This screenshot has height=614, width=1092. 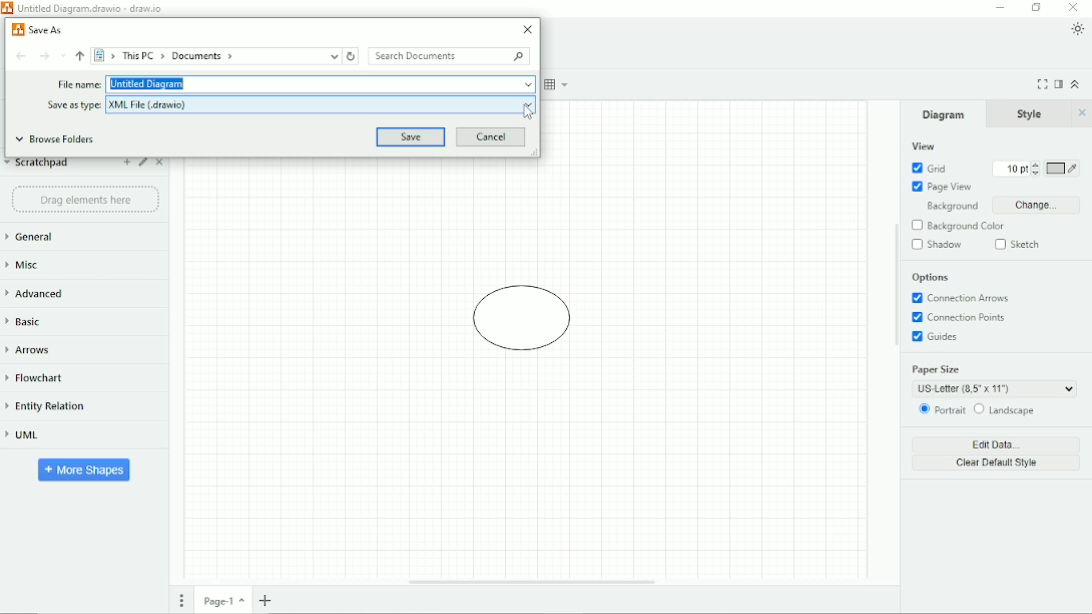 What do you see at coordinates (287, 106) in the screenshot?
I see `Save as type: XML File (.drawio)` at bounding box center [287, 106].